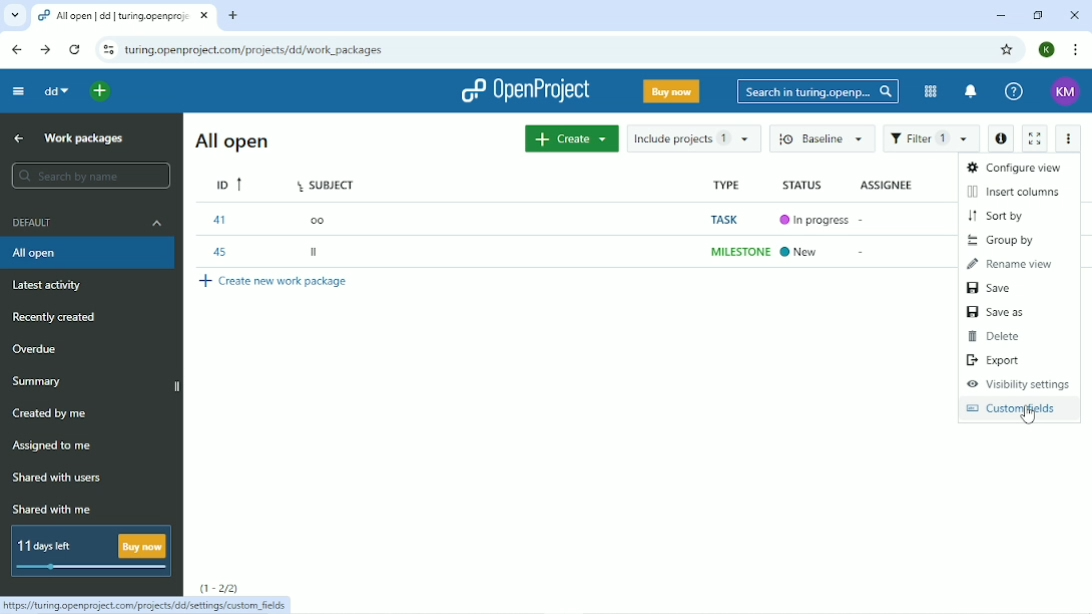 This screenshot has width=1092, height=614. What do you see at coordinates (1038, 15) in the screenshot?
I see `Restore down` at bounding box center [1038, 15].